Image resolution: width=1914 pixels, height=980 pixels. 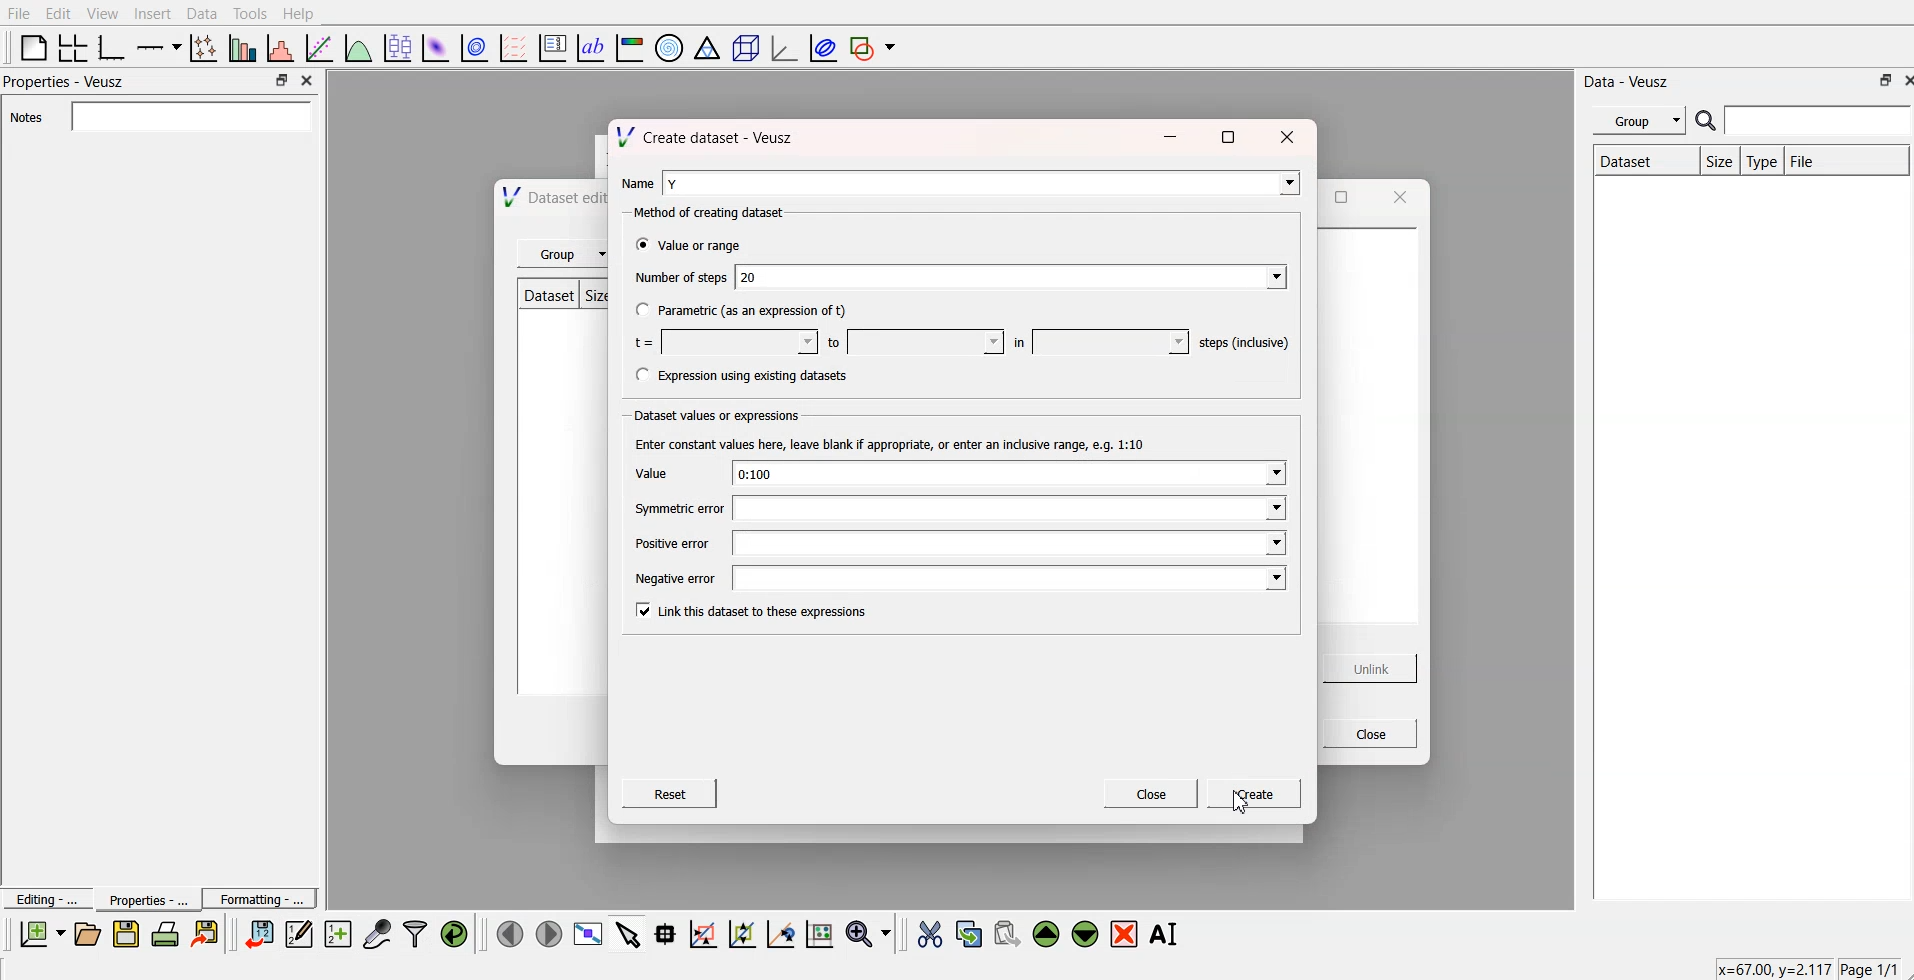 I want to click on Reset, so click(x=672, y=796).